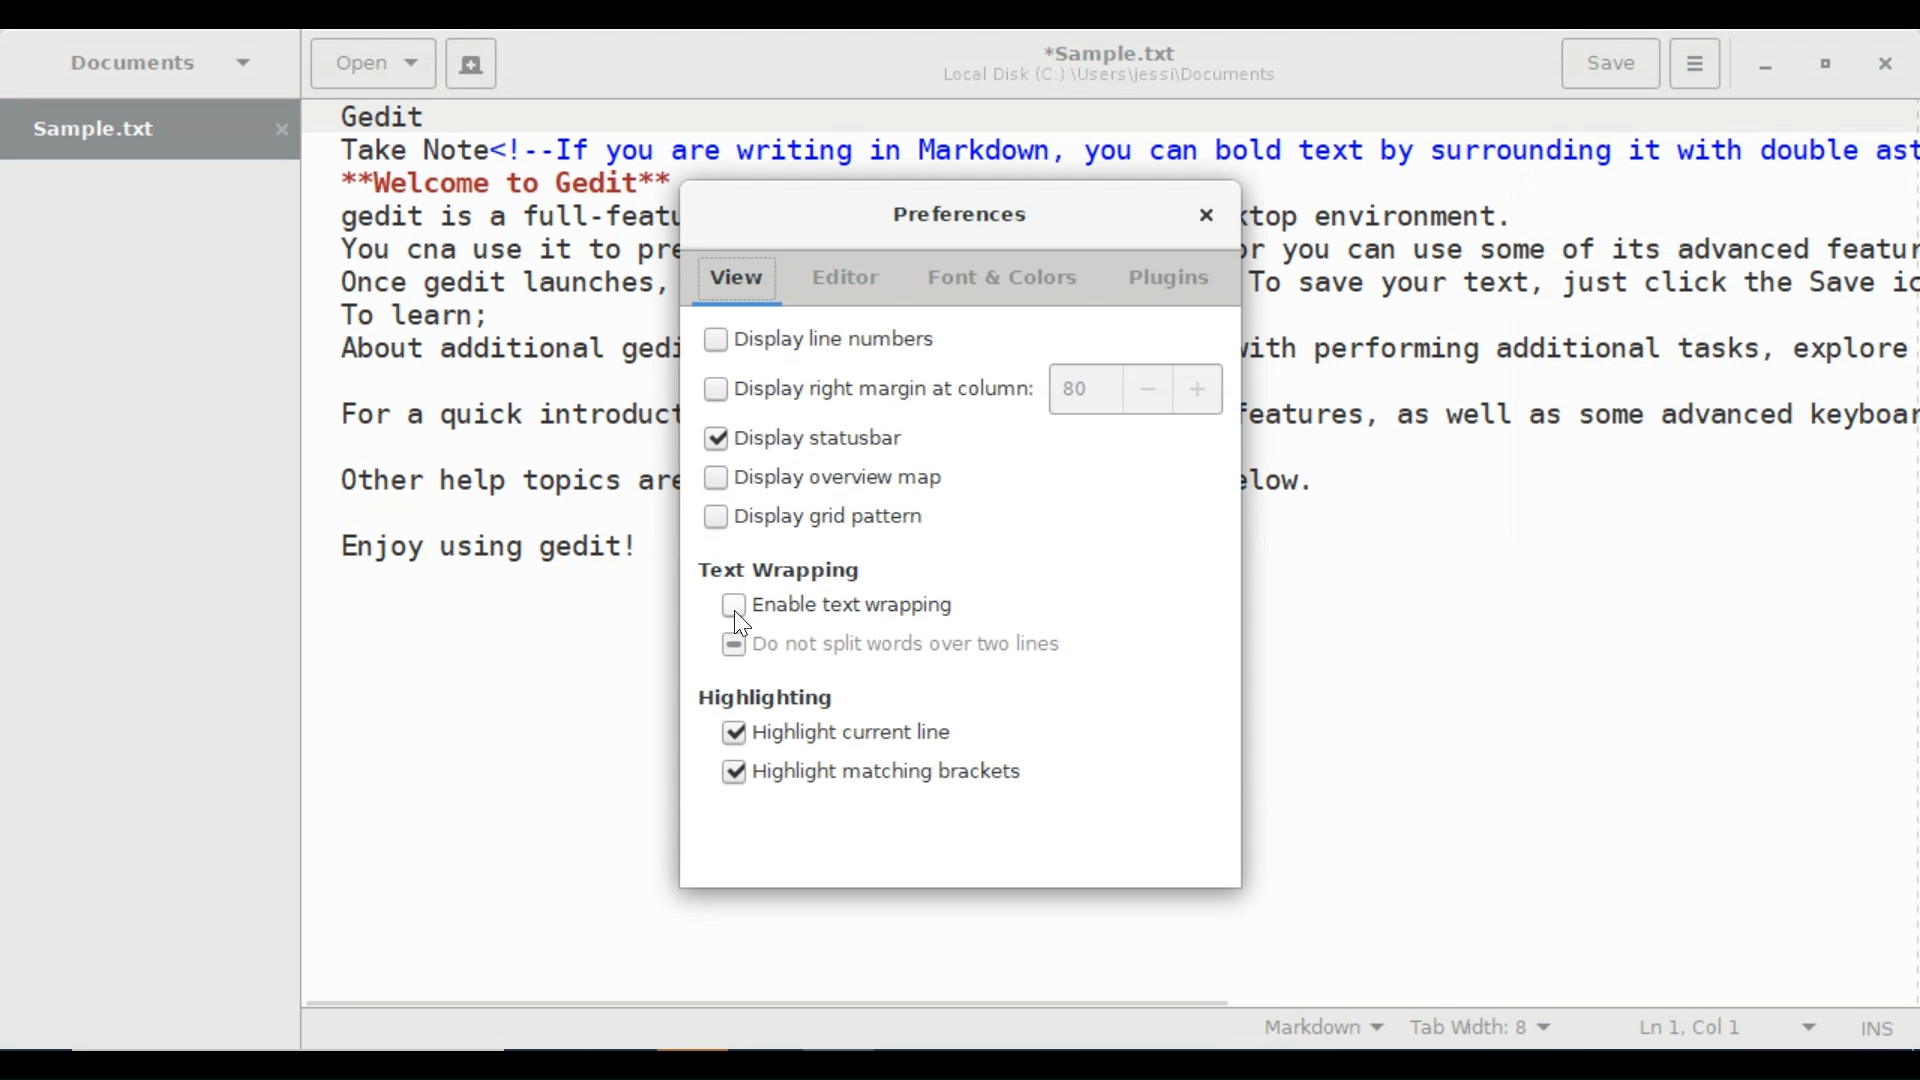 This screenshot has height=1080, width=1920. What do you see at coordinates (1721, 1026) in the screenshot?
I see `Line & Column Preference` at bounding box center [1721, 1026].